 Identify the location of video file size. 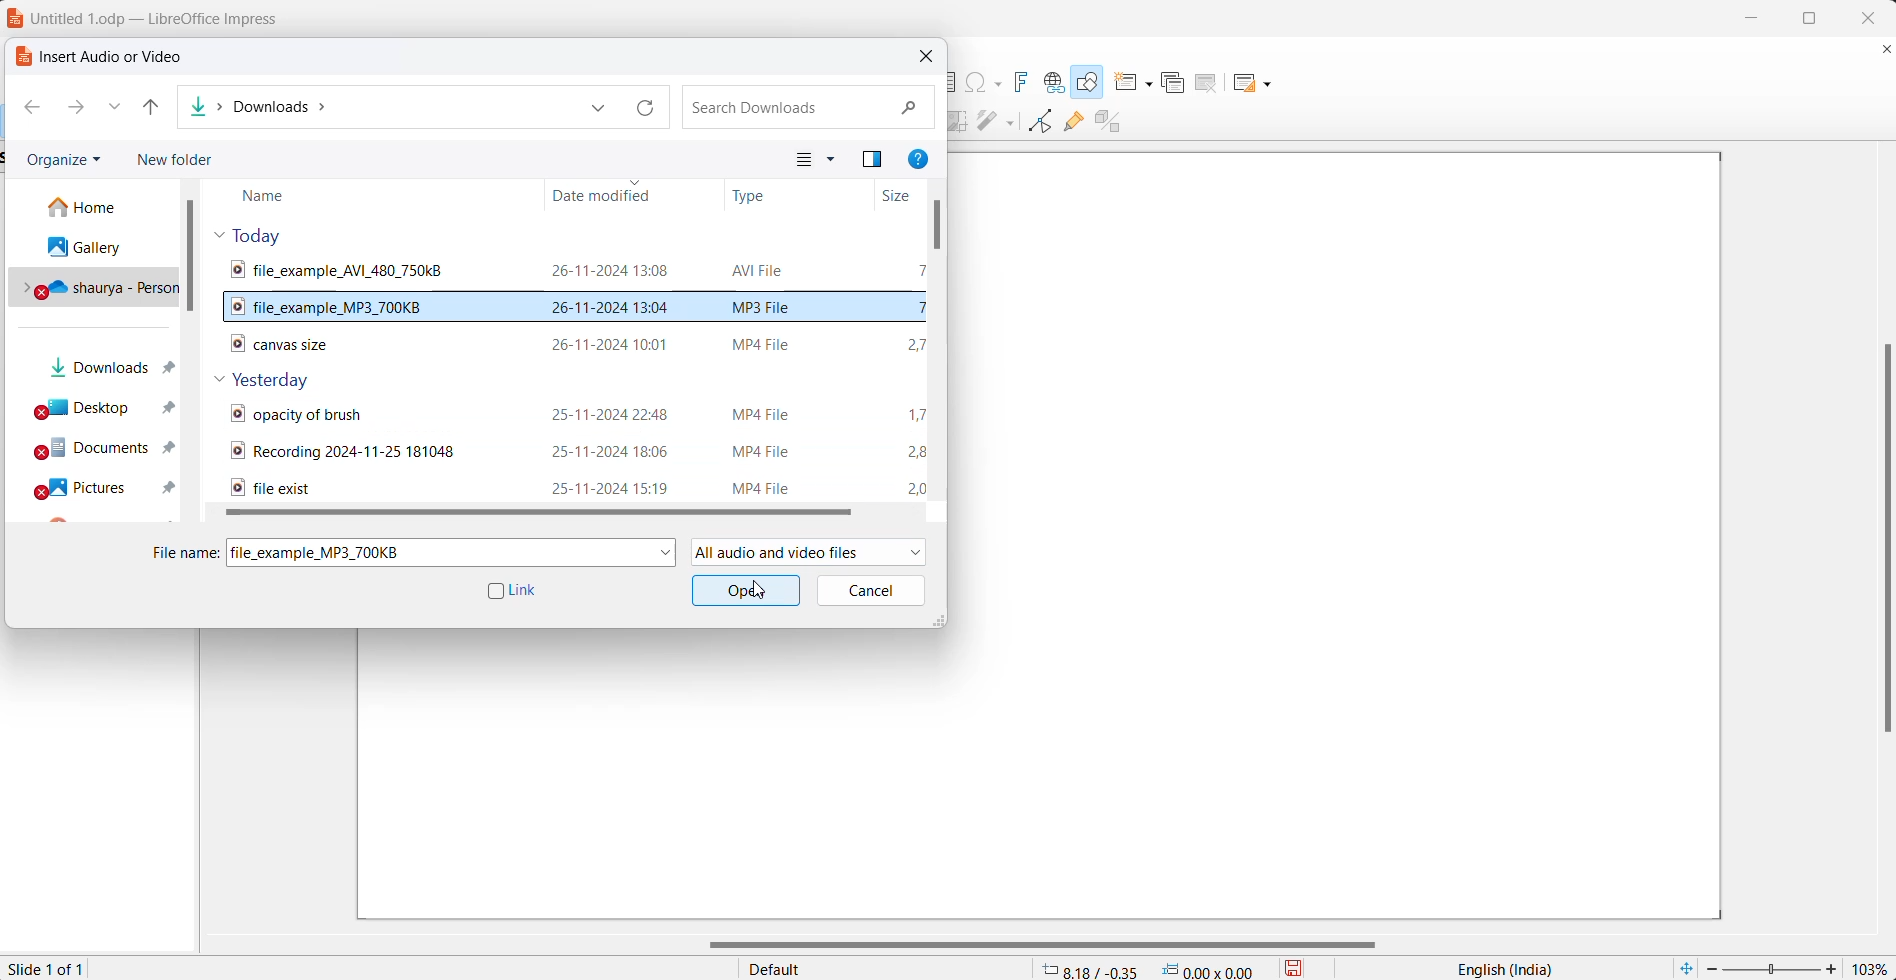
(915, 342).